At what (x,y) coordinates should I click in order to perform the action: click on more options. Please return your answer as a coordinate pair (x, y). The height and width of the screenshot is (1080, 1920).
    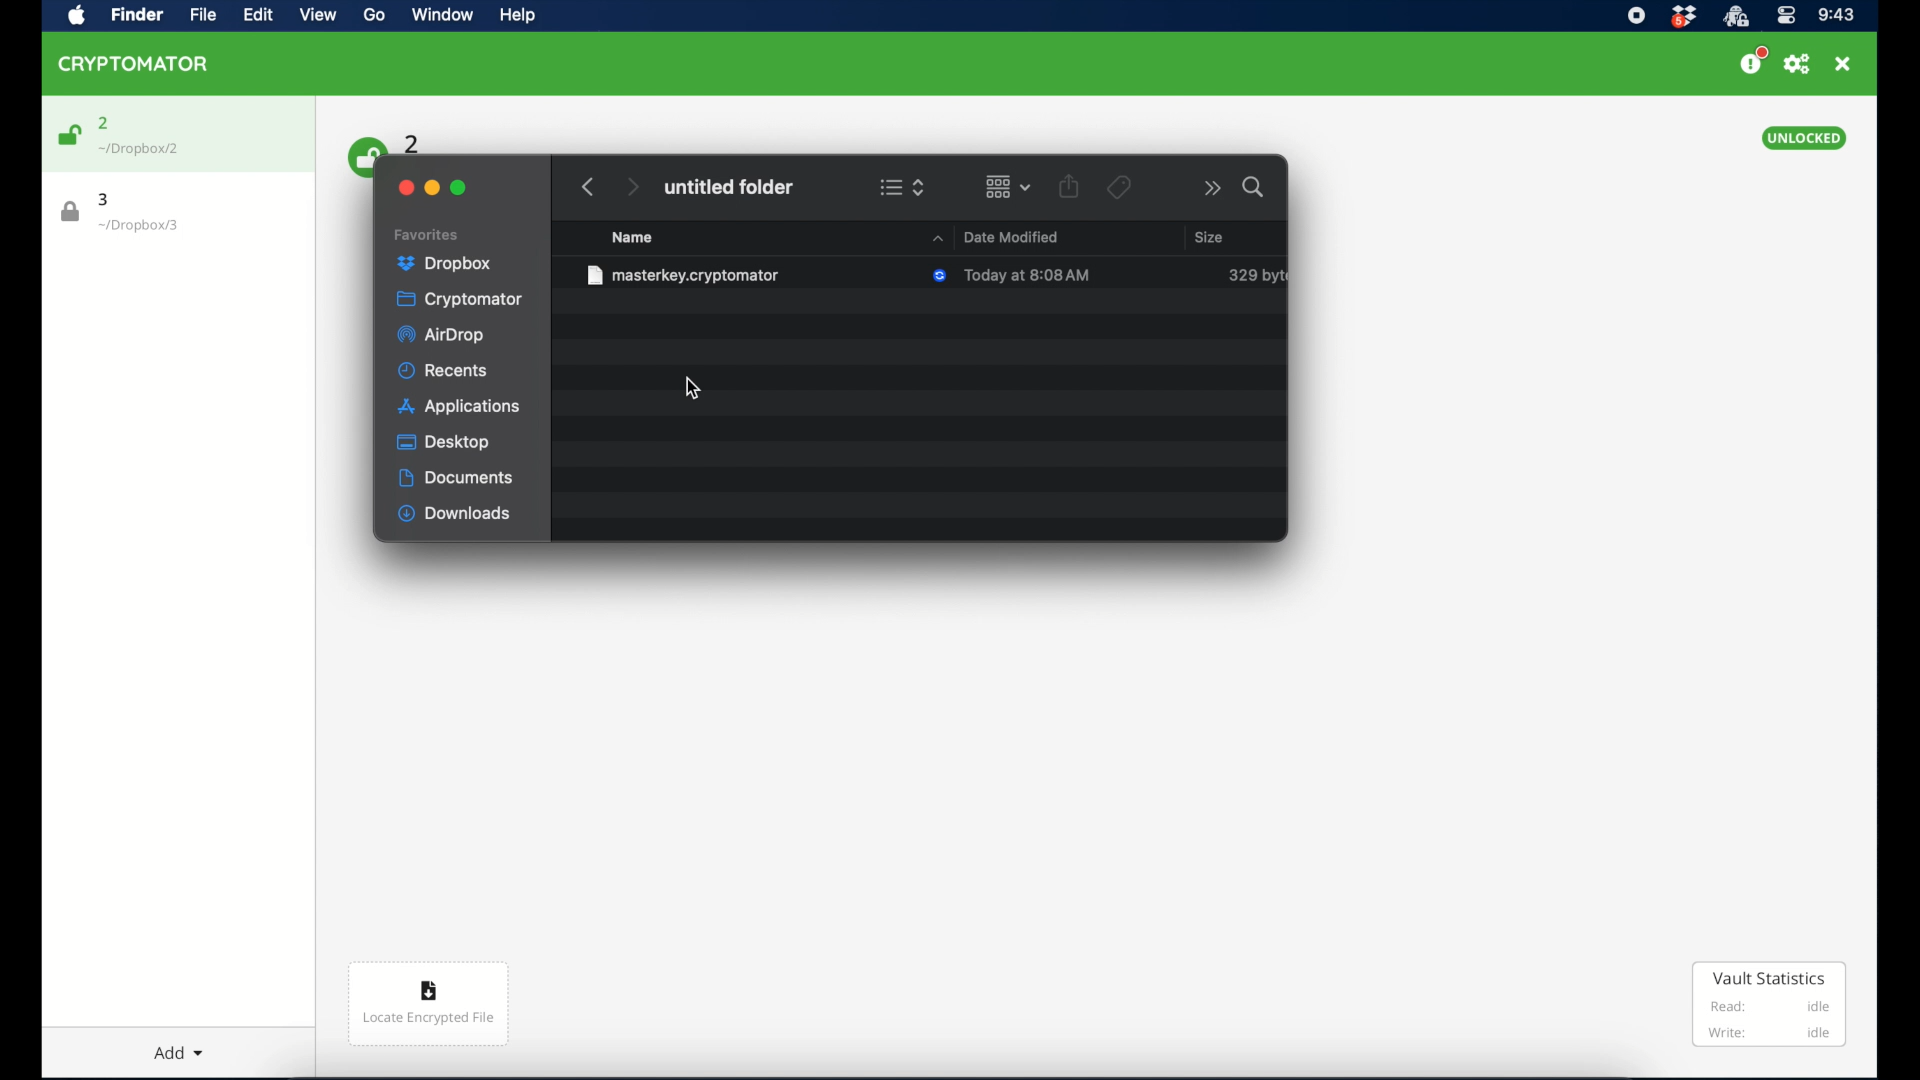
    Looking at the image, I should click on (1213, 188).